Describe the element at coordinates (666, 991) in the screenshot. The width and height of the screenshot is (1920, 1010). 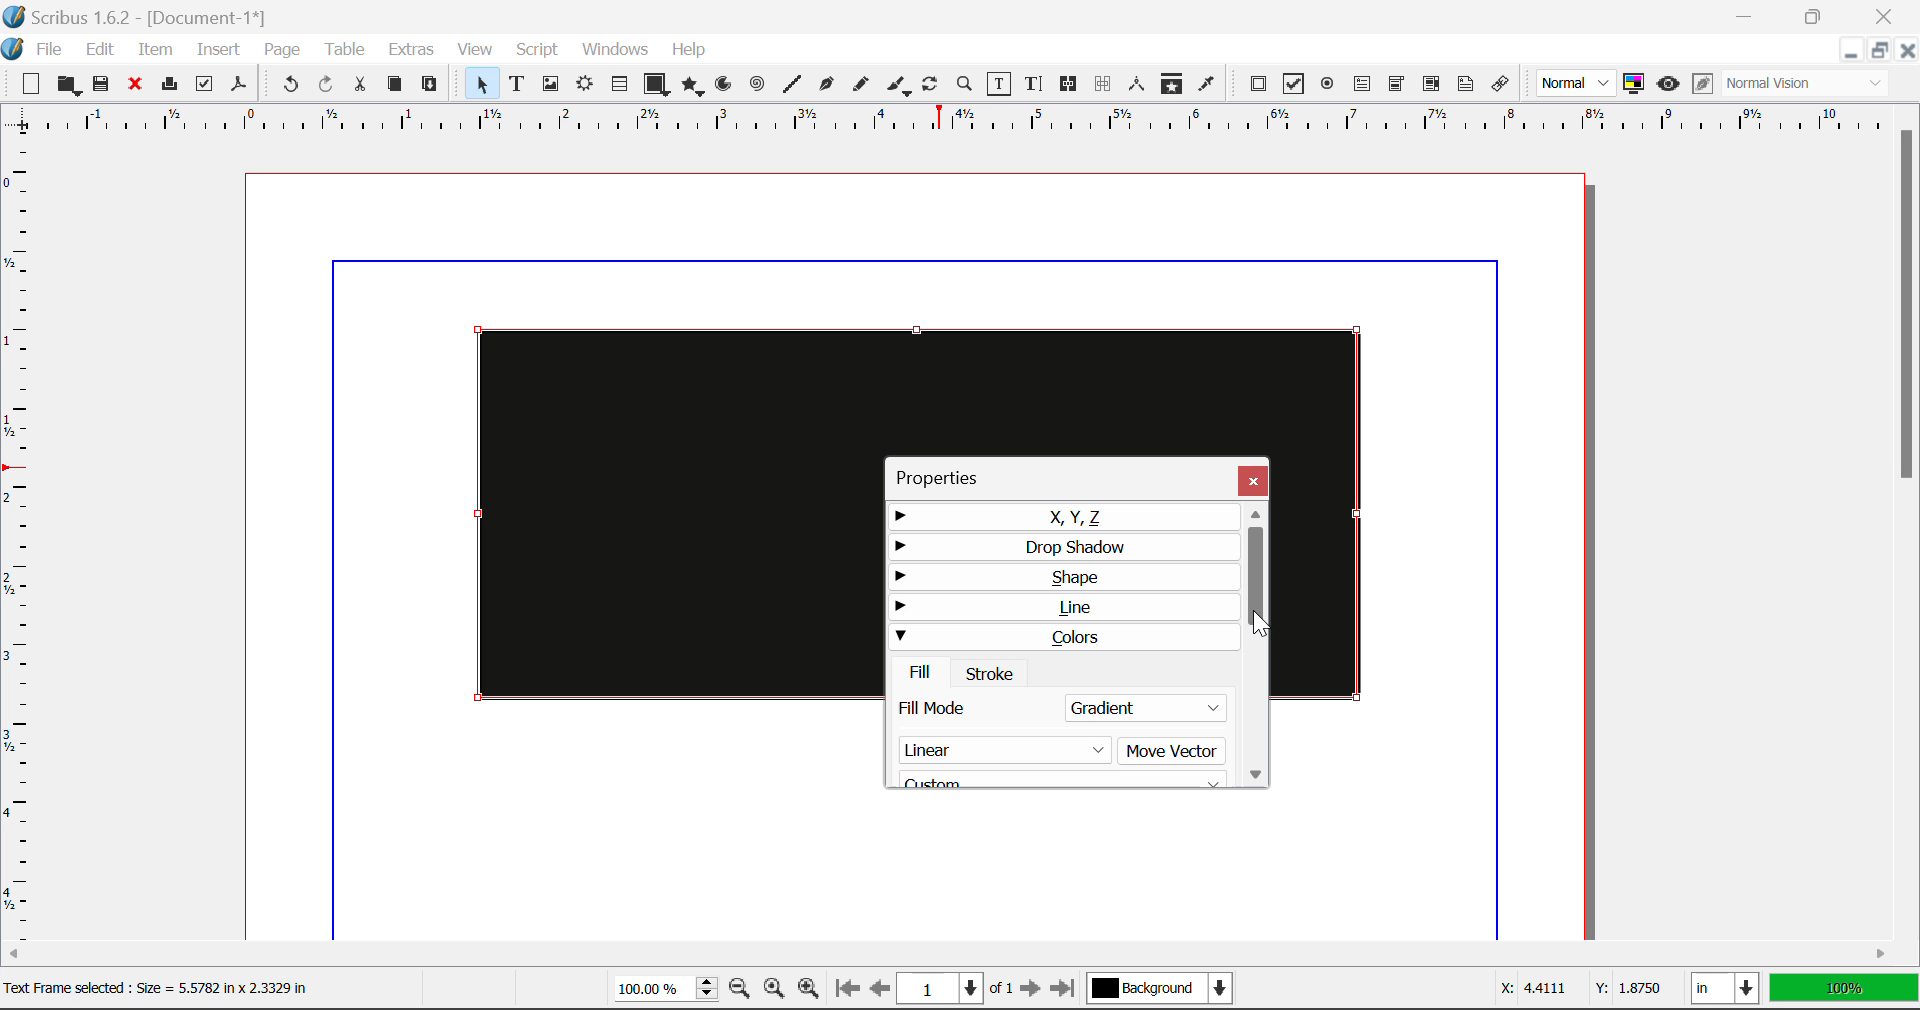
I see `Zoom 100%` at that location.